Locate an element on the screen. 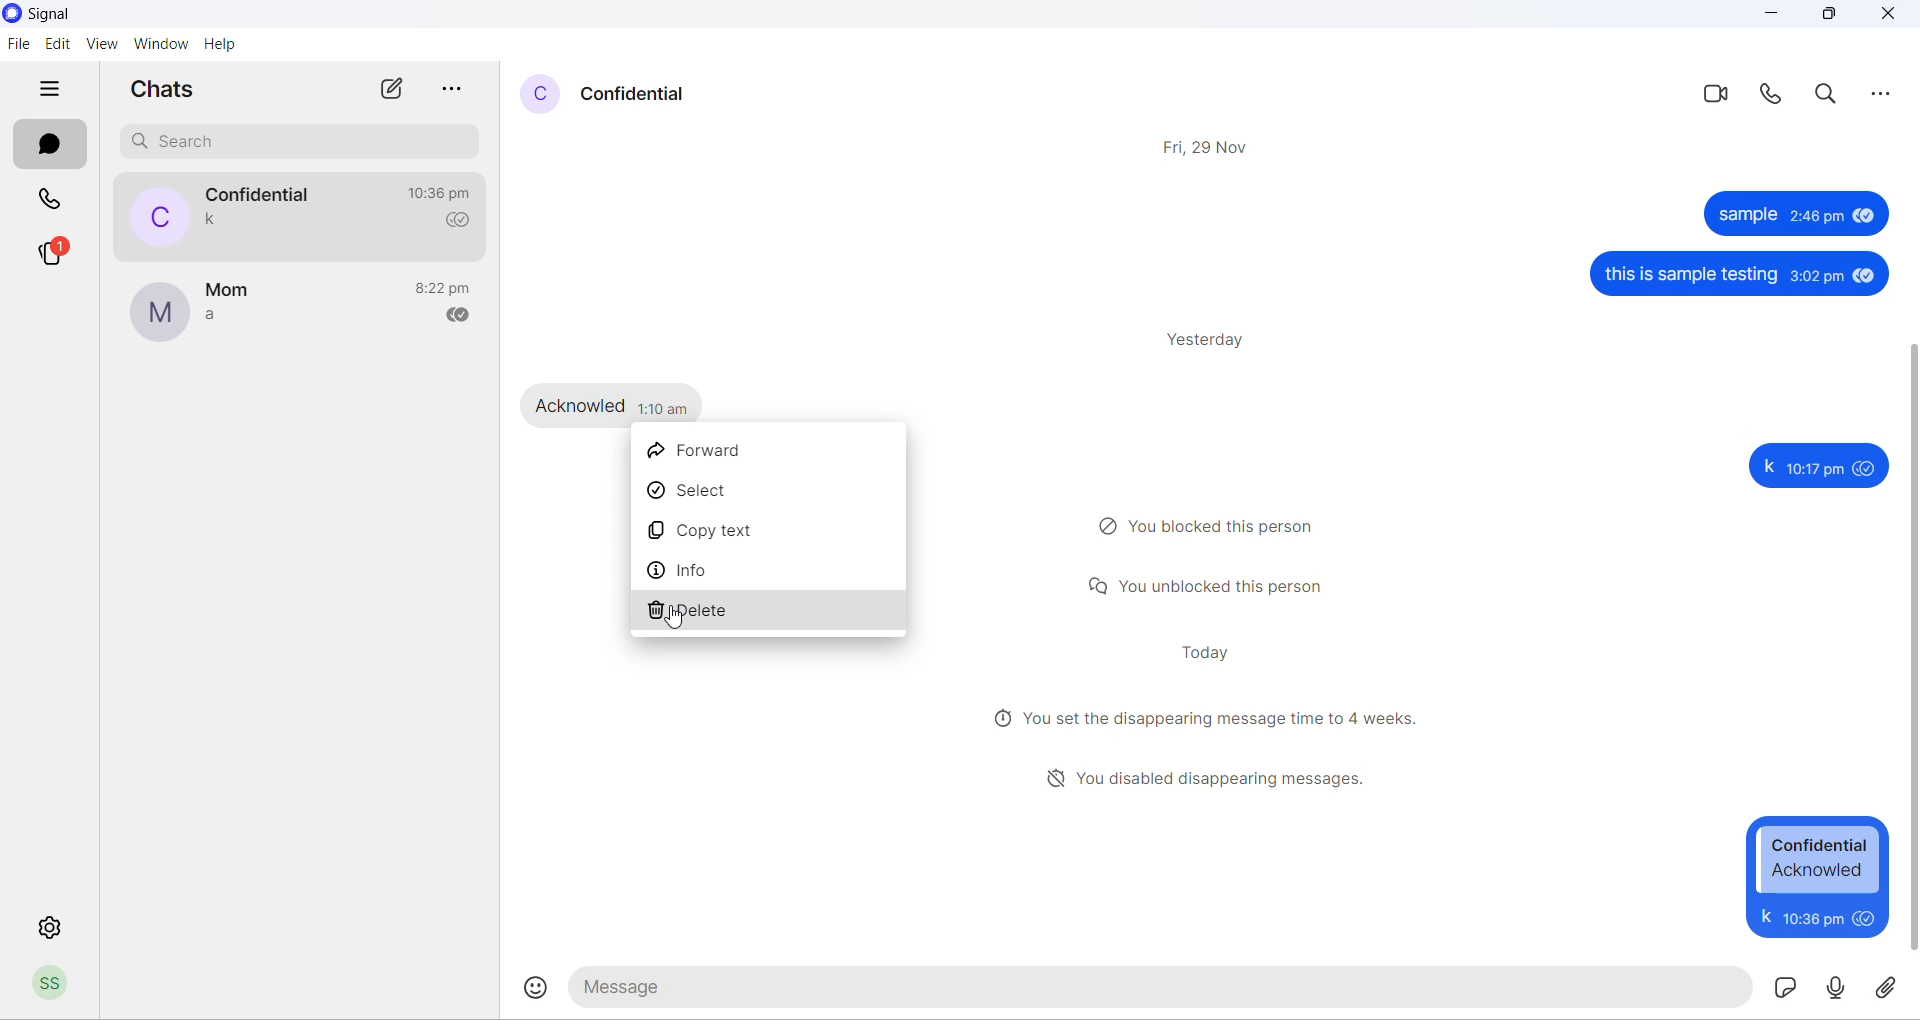 This screenshot has width=1920, height=1020. Fri, 29 nov is located at coordinates (1210, 149).